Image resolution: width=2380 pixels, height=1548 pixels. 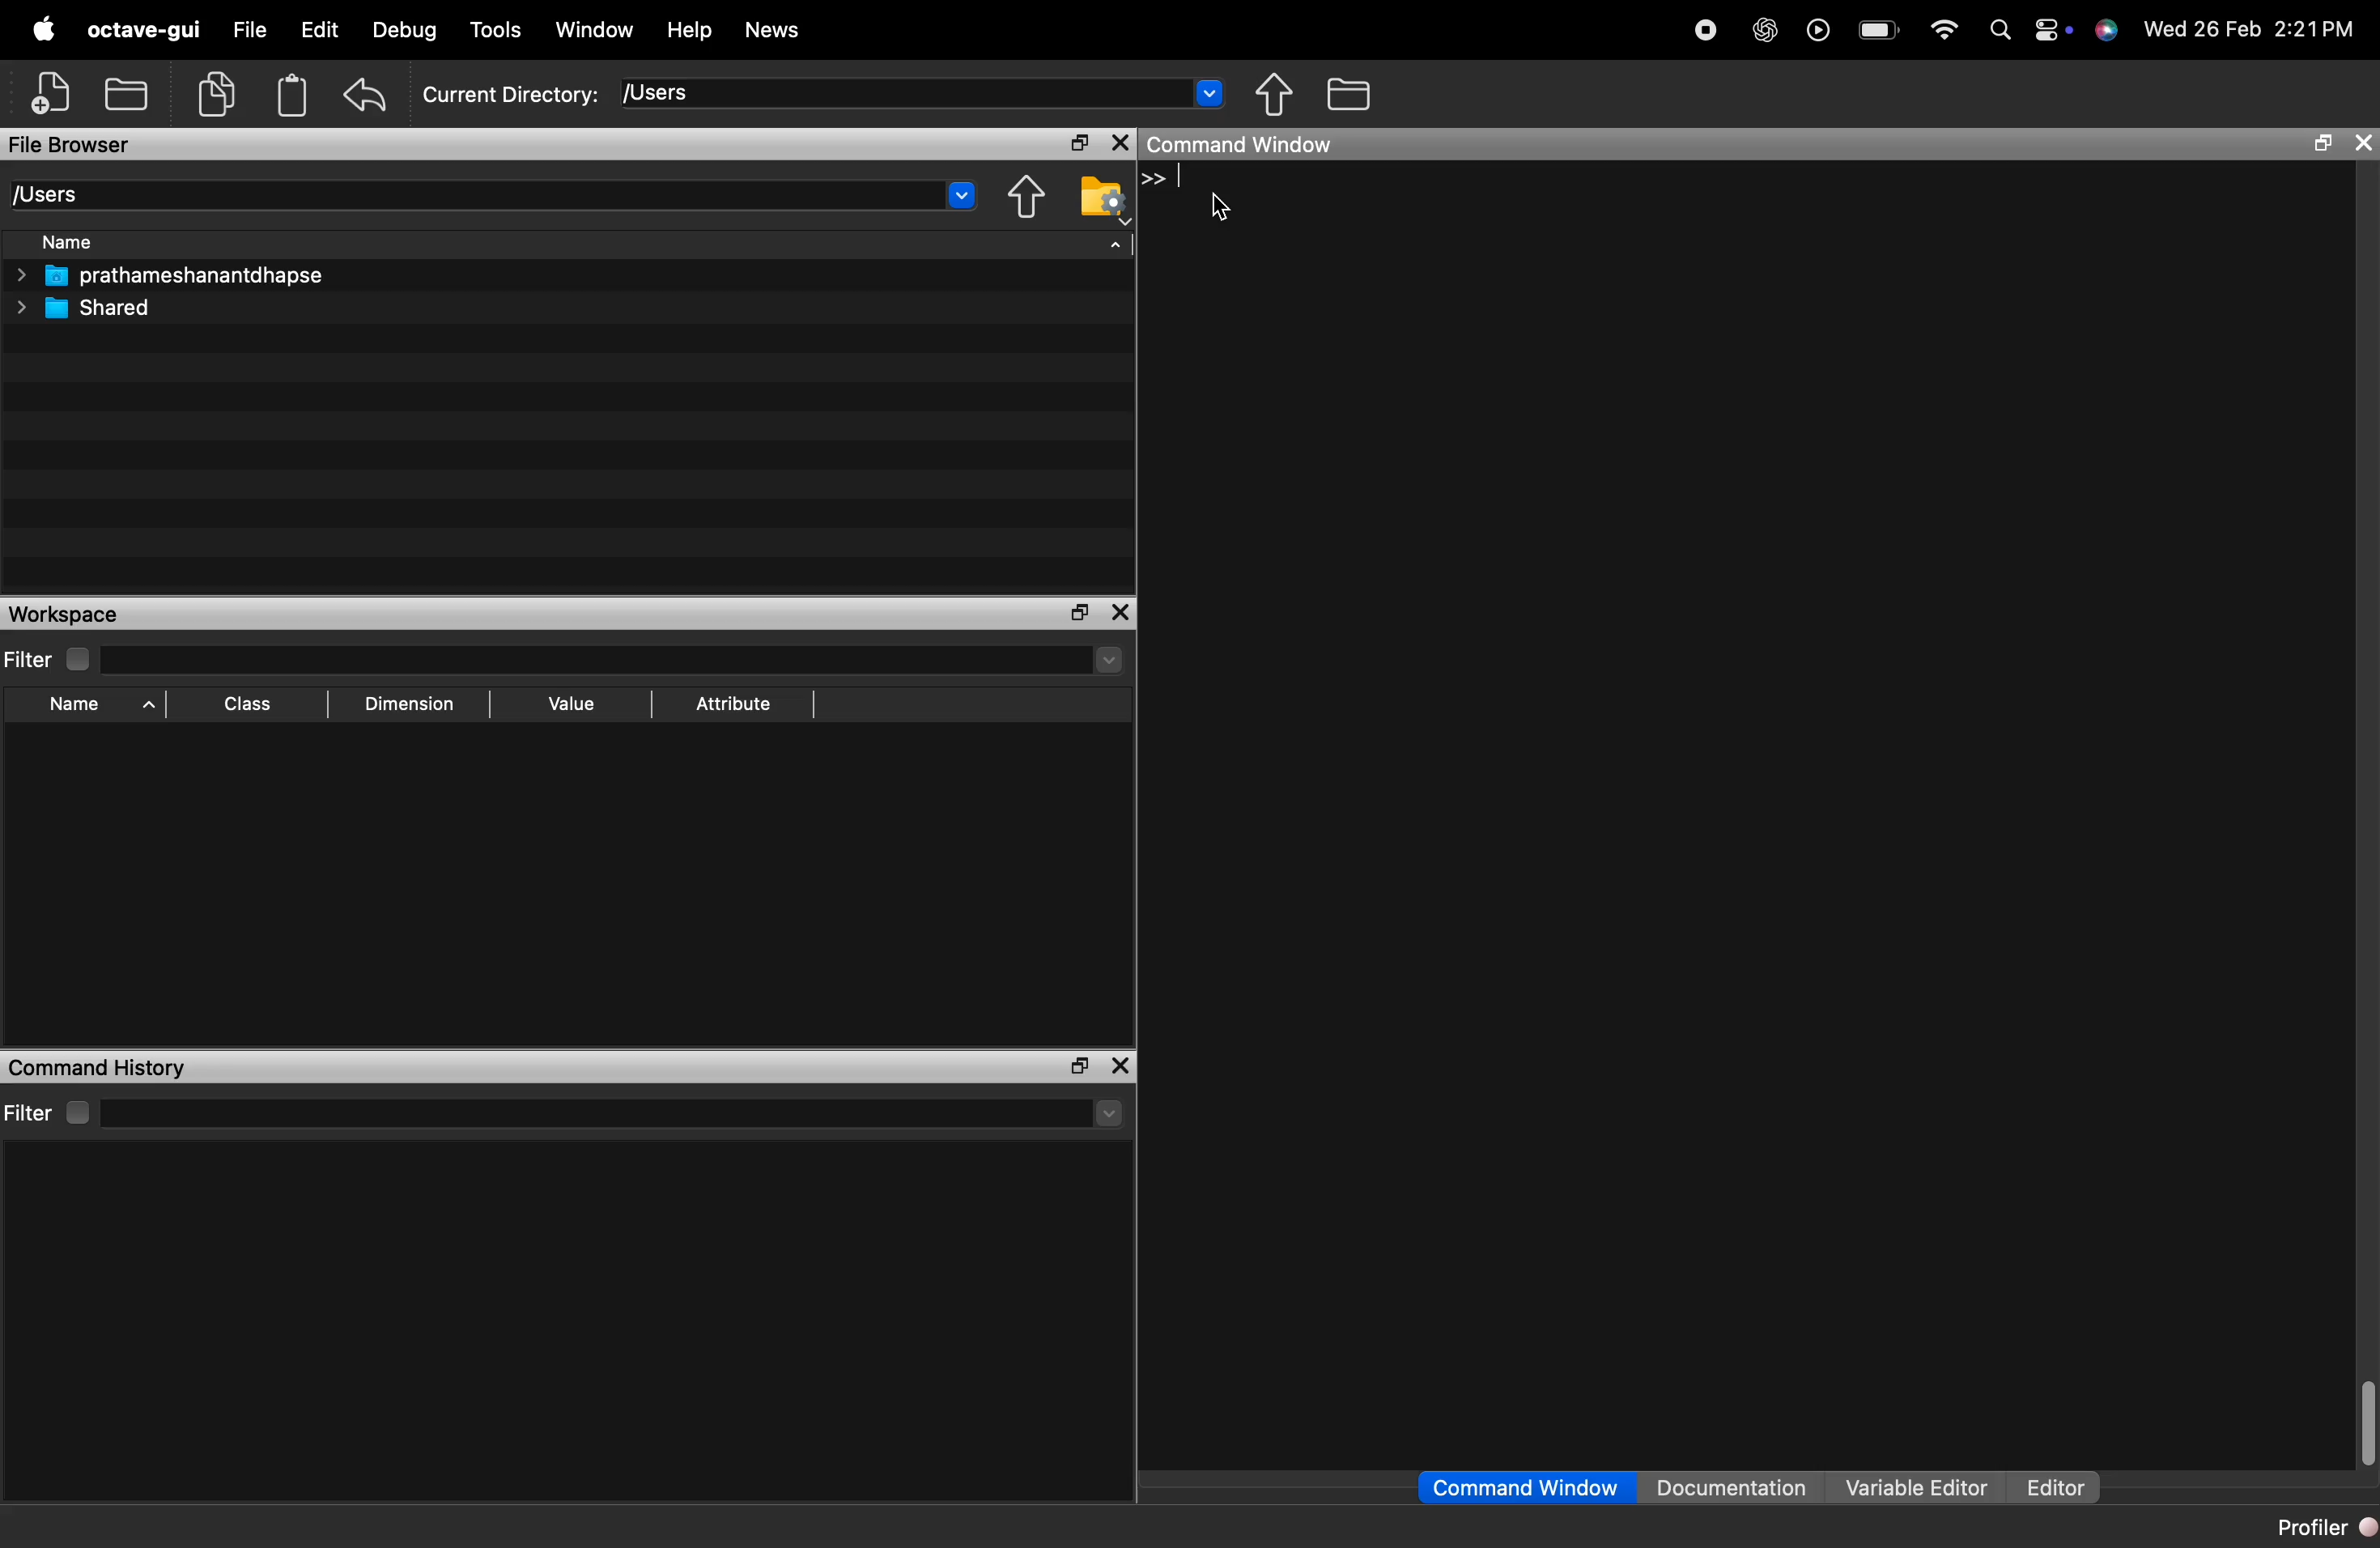 I want to click on empty command history, so click(x=561, y=1331).